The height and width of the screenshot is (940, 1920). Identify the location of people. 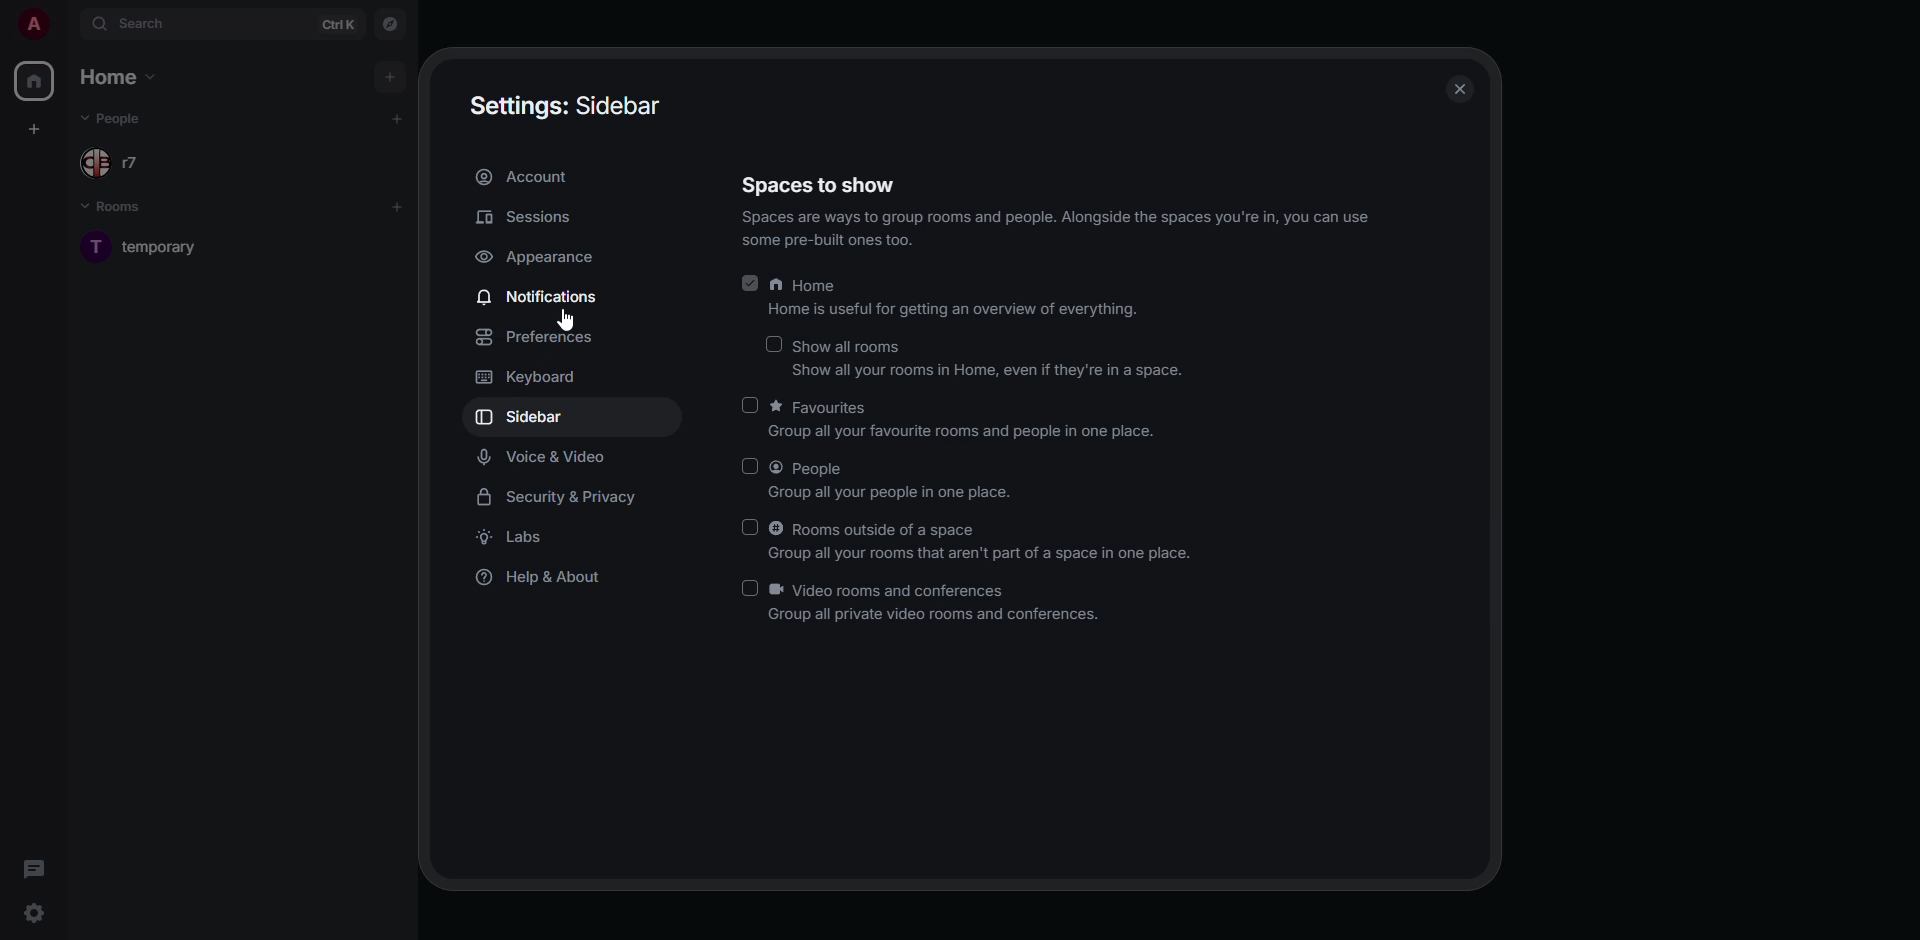
(124, 118).